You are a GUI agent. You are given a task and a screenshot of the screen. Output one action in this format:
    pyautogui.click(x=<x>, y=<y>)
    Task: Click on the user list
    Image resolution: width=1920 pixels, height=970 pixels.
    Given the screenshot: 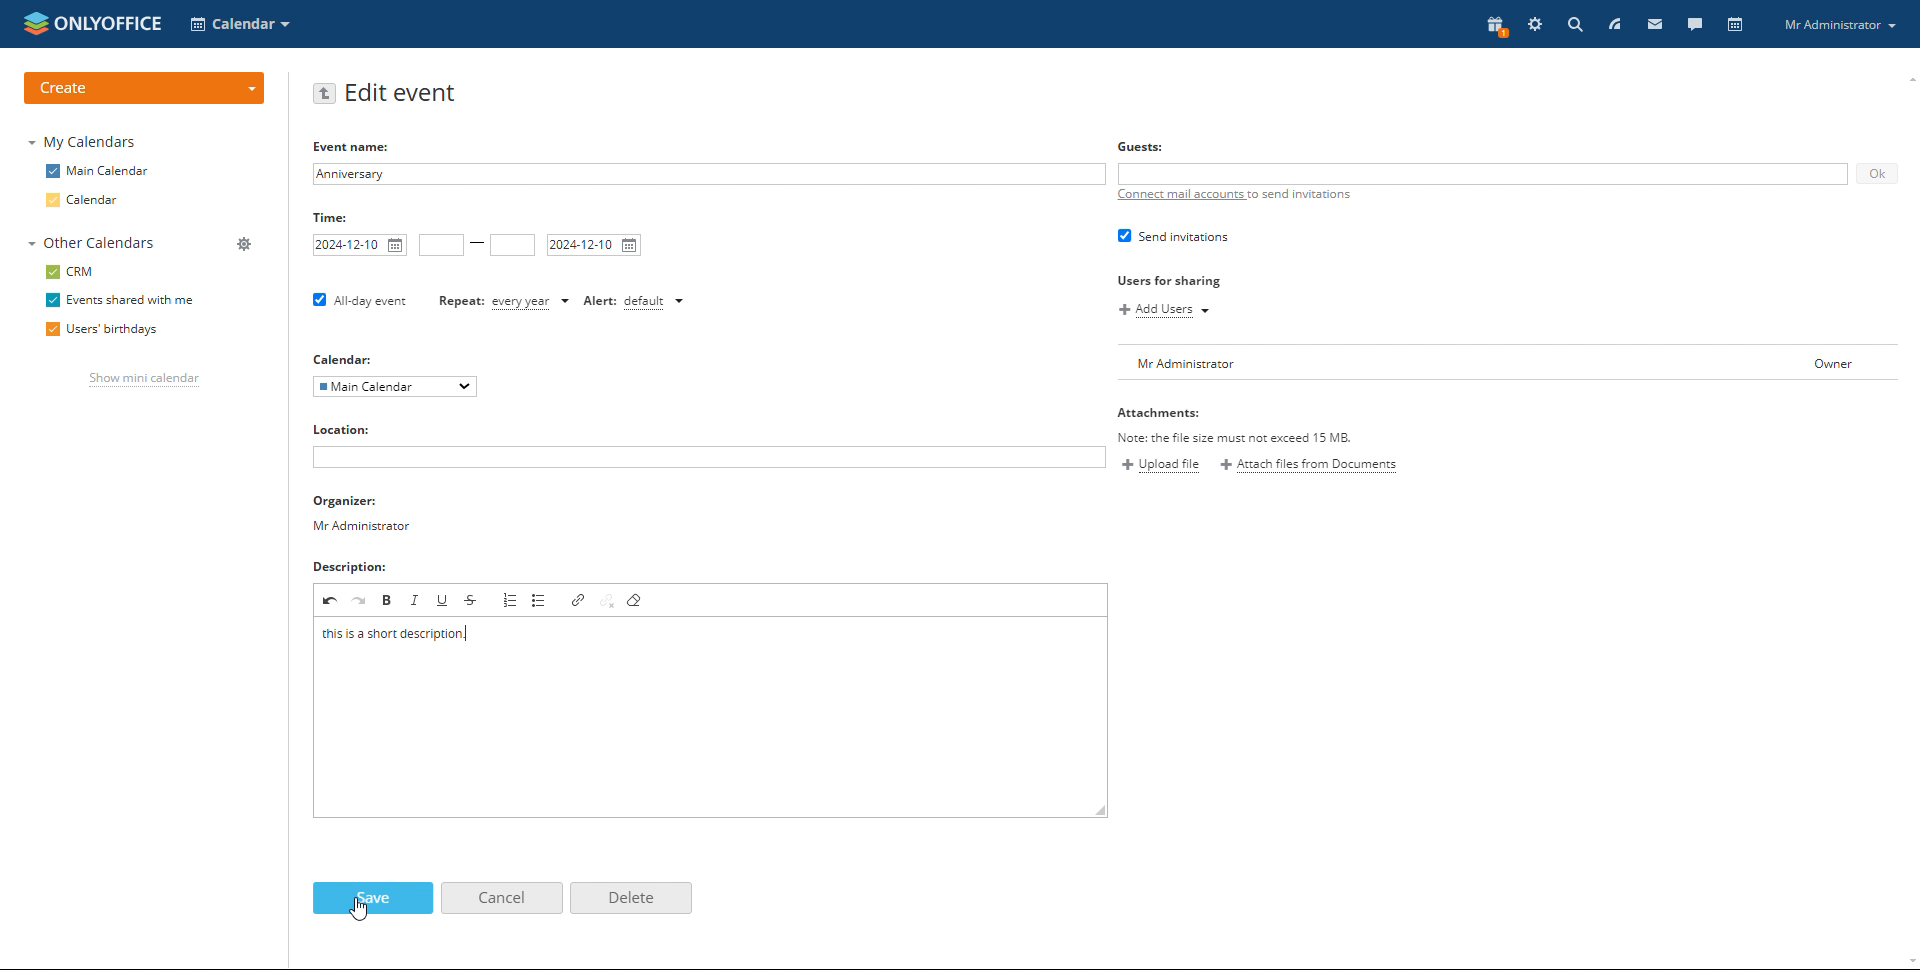 What is the action you would take?
    pyautogui.click(x=1508, y=363)
    